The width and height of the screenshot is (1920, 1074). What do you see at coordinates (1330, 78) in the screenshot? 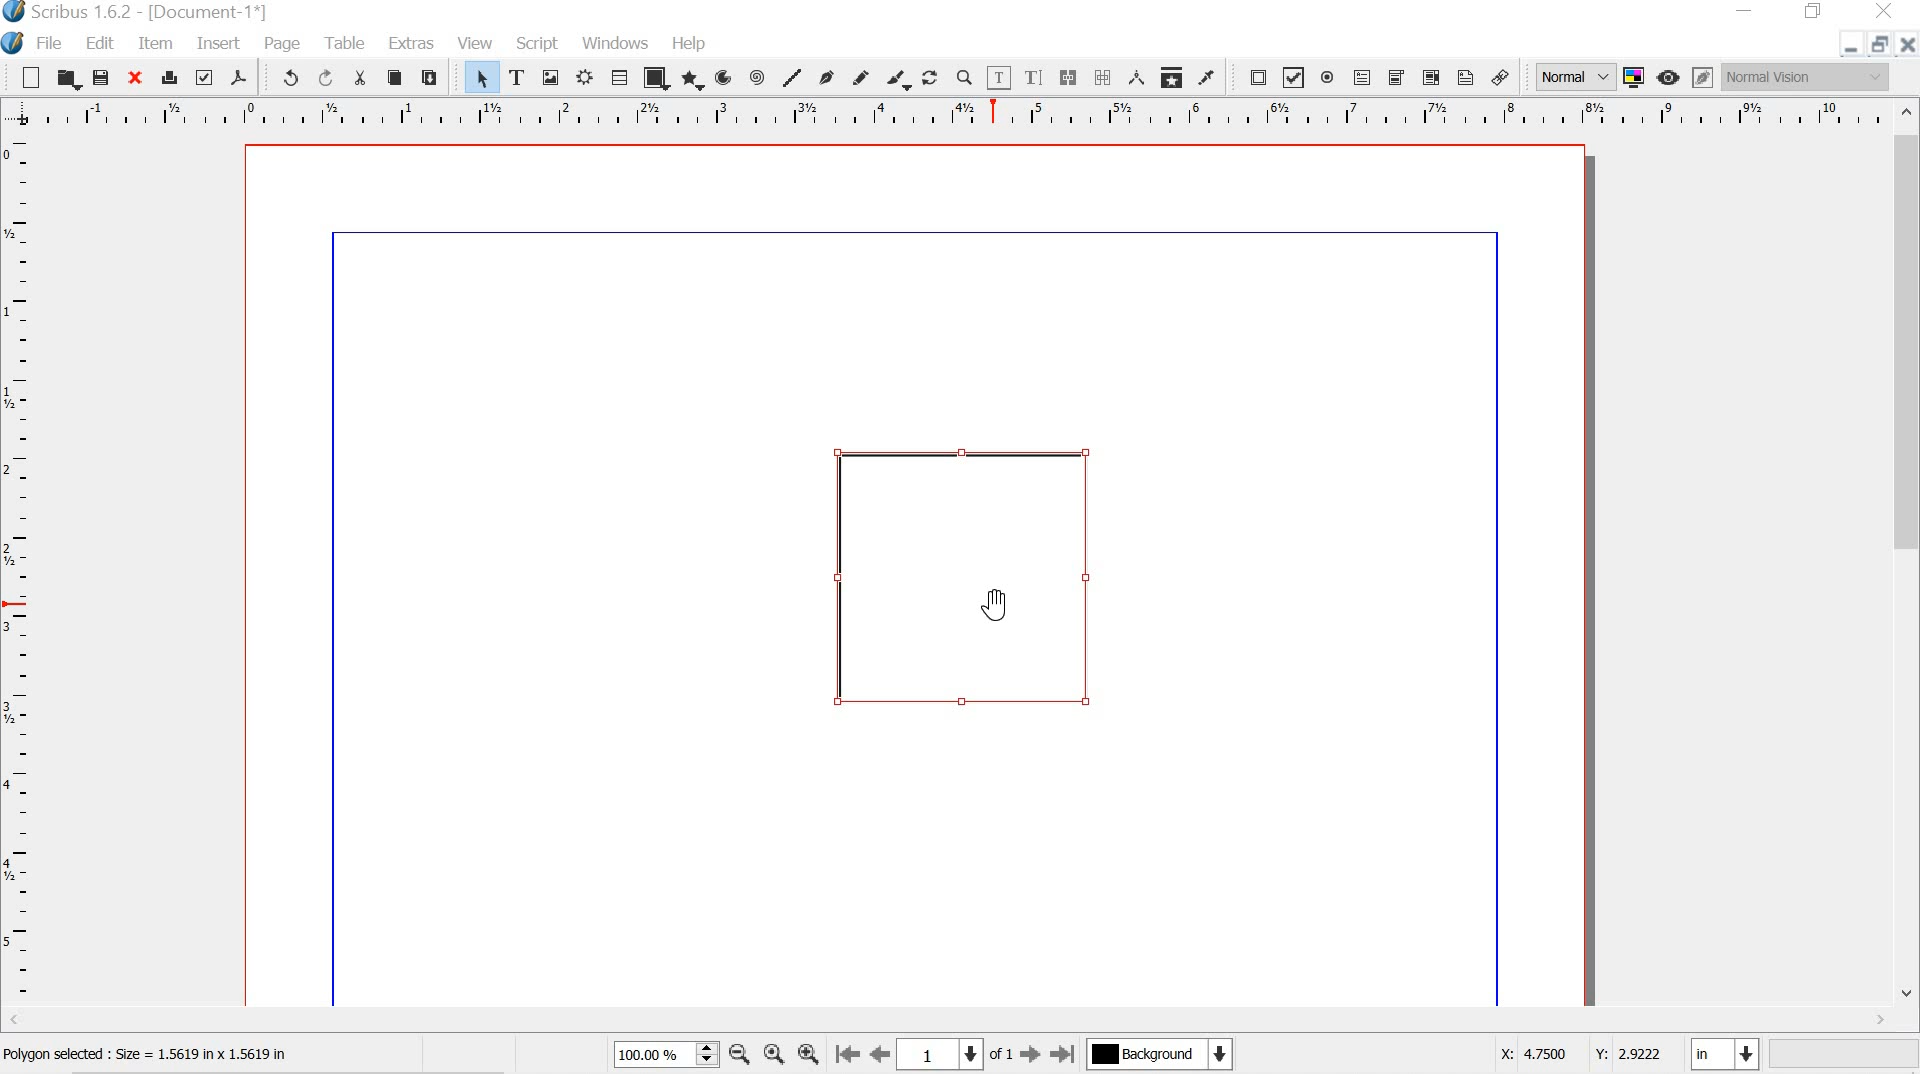
I see `pdf radio button` at bounding box center [1330, 78].